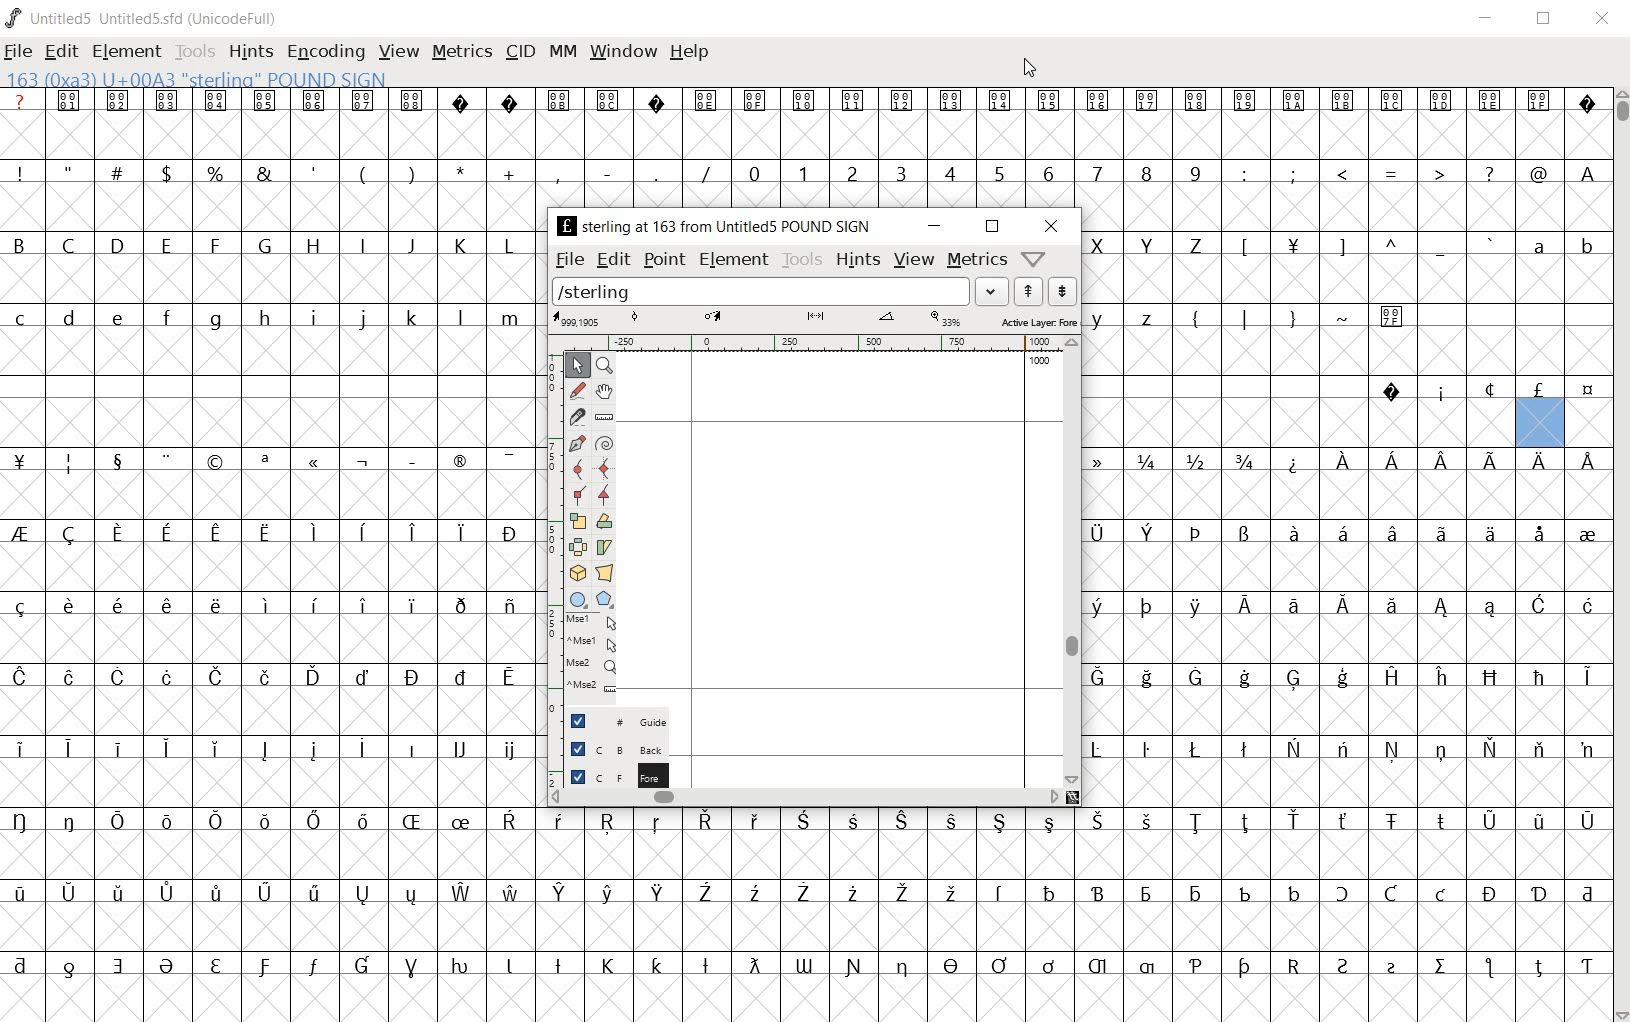  What do you see at coordinates (71, 247) in the screenshot?
I see `C` at bounding box center [71, 247].